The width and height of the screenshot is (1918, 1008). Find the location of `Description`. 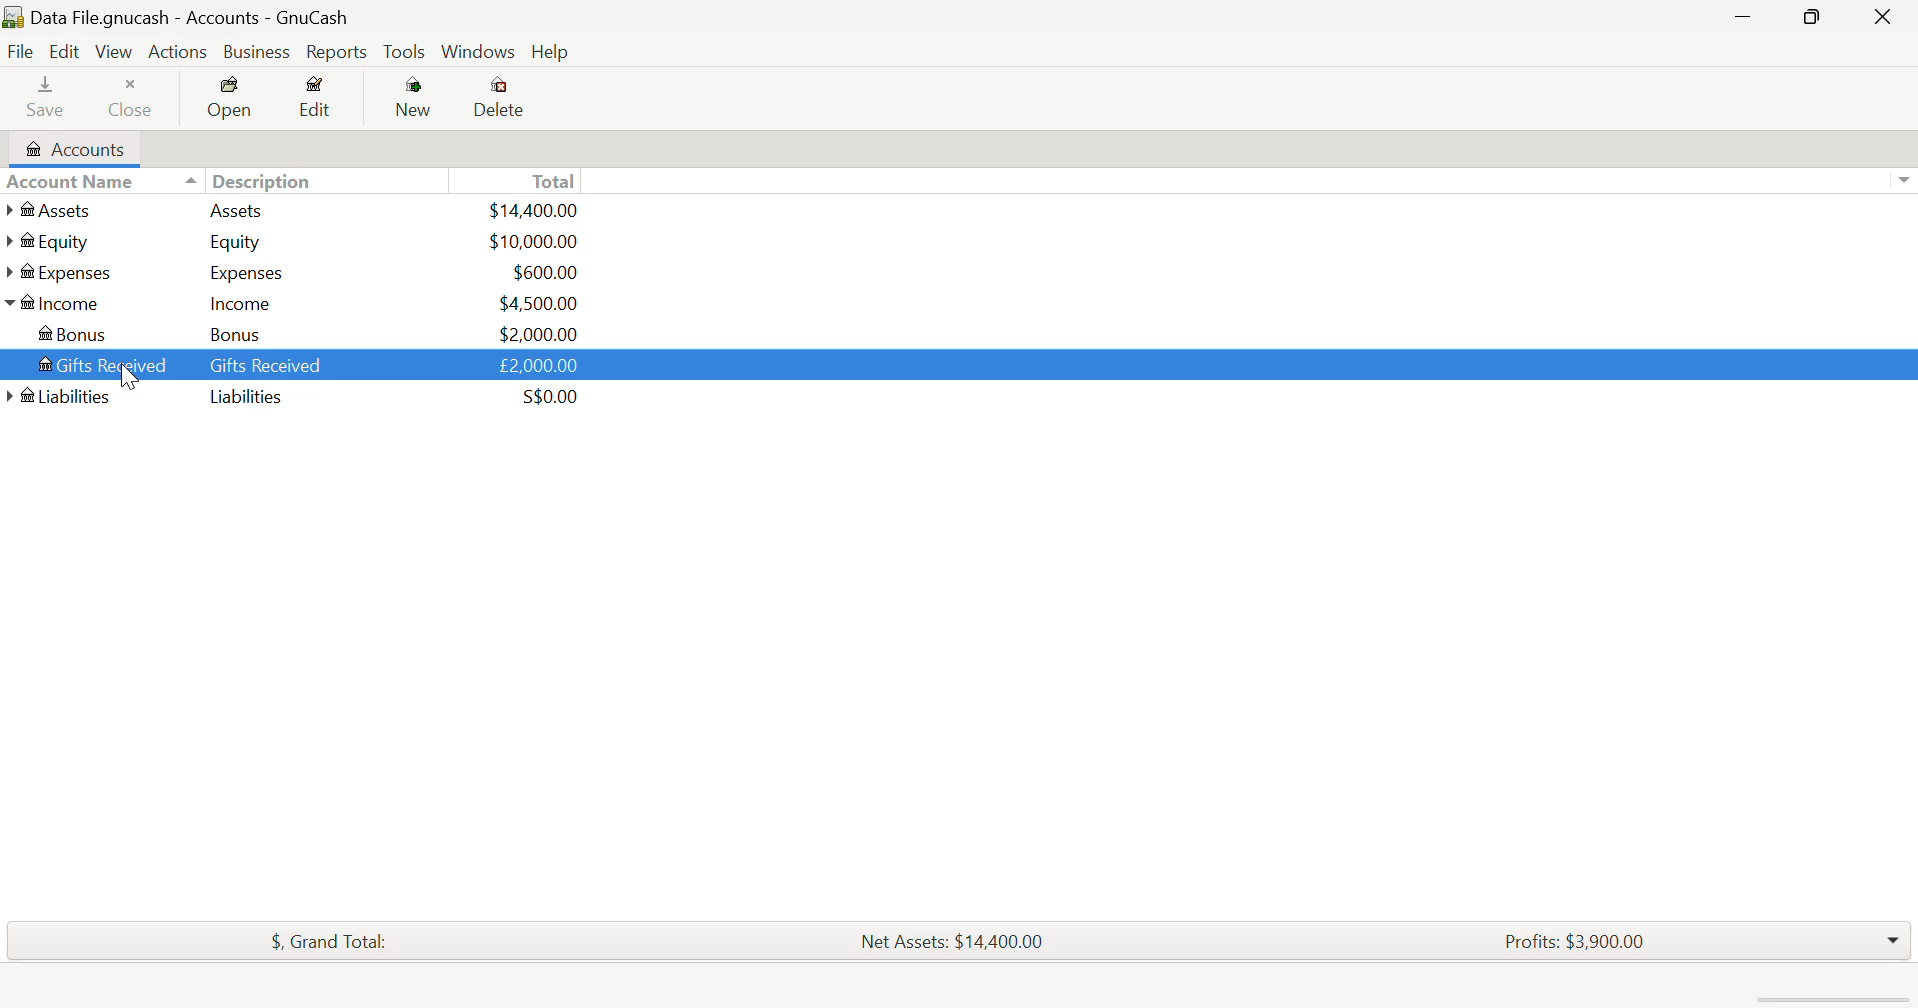

Description is located at coordinates (248, 179).